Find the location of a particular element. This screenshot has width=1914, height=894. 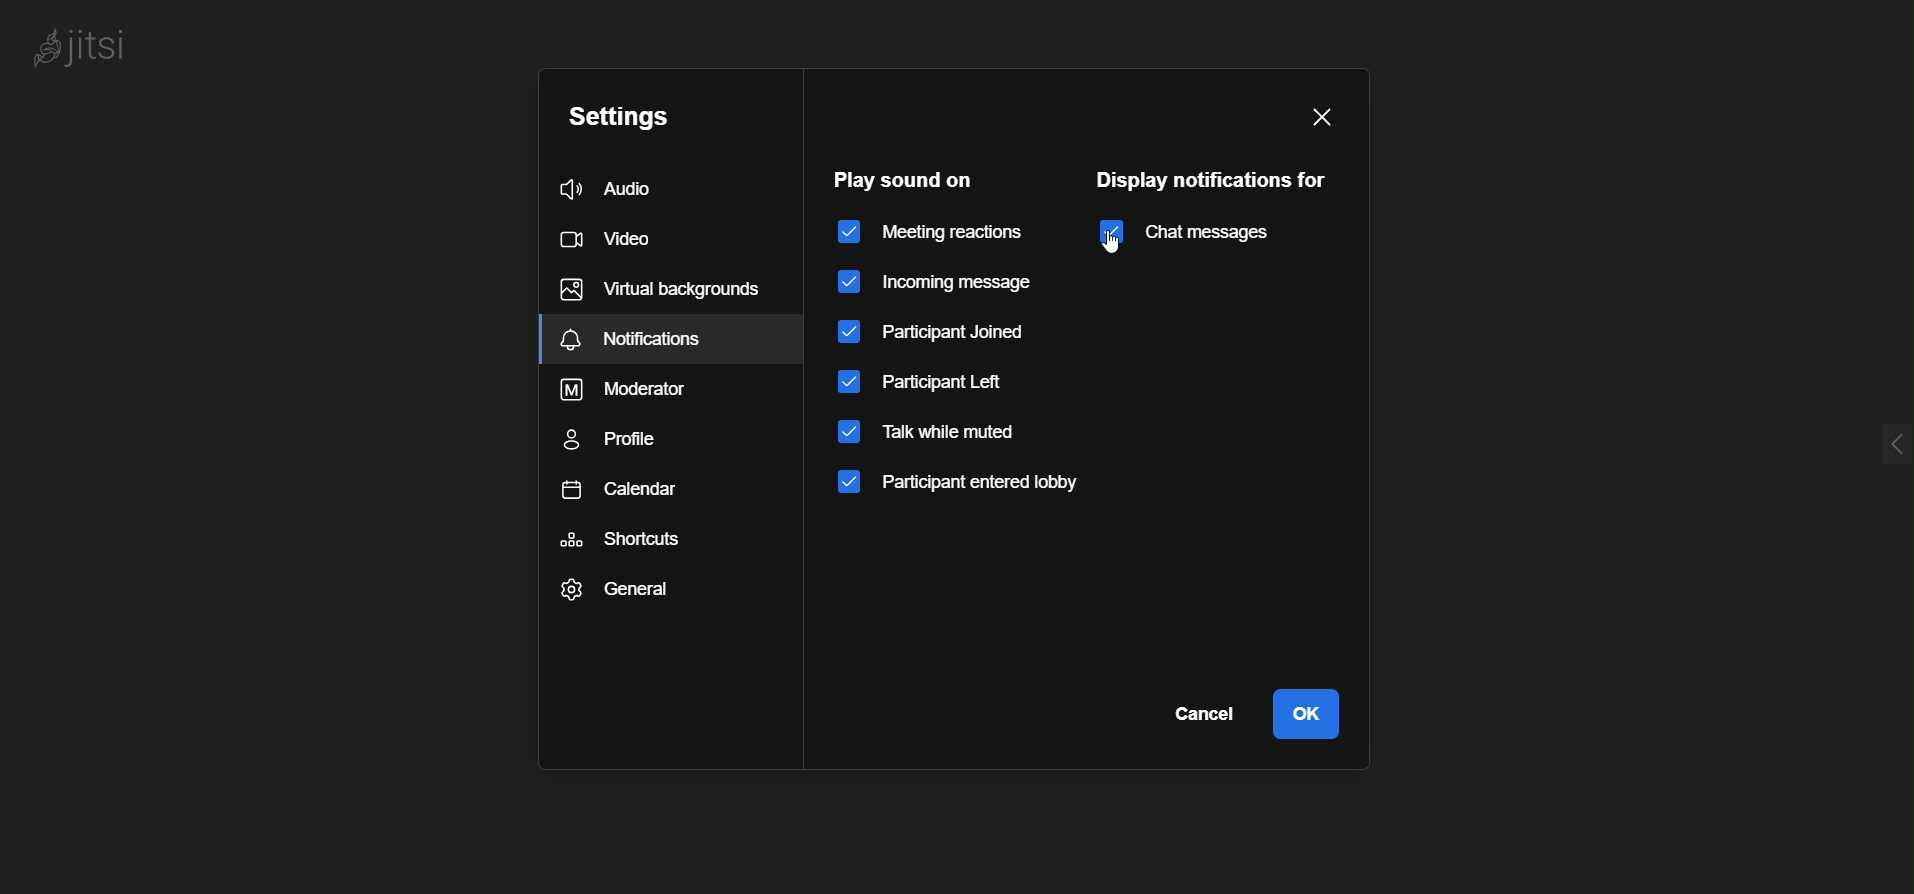

participant joined is located at coordinates (934, 333).